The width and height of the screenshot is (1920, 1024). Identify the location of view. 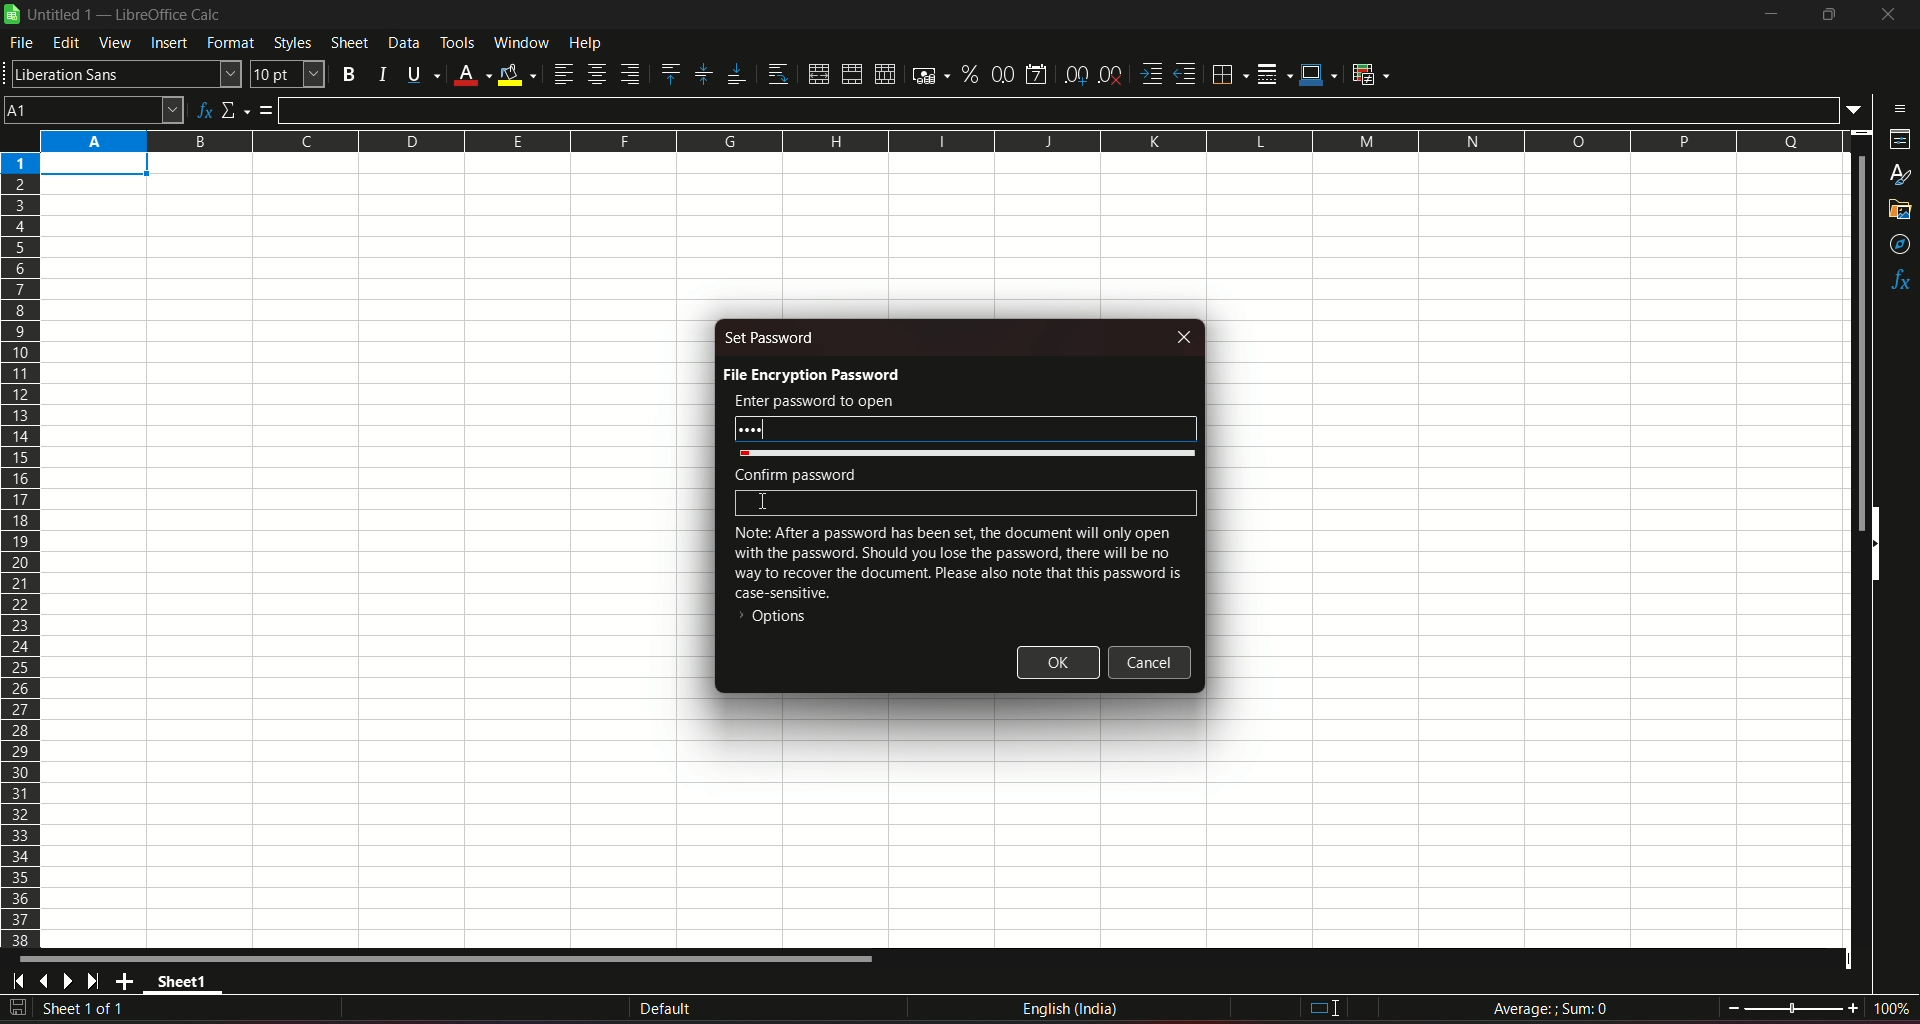
(115, 43).